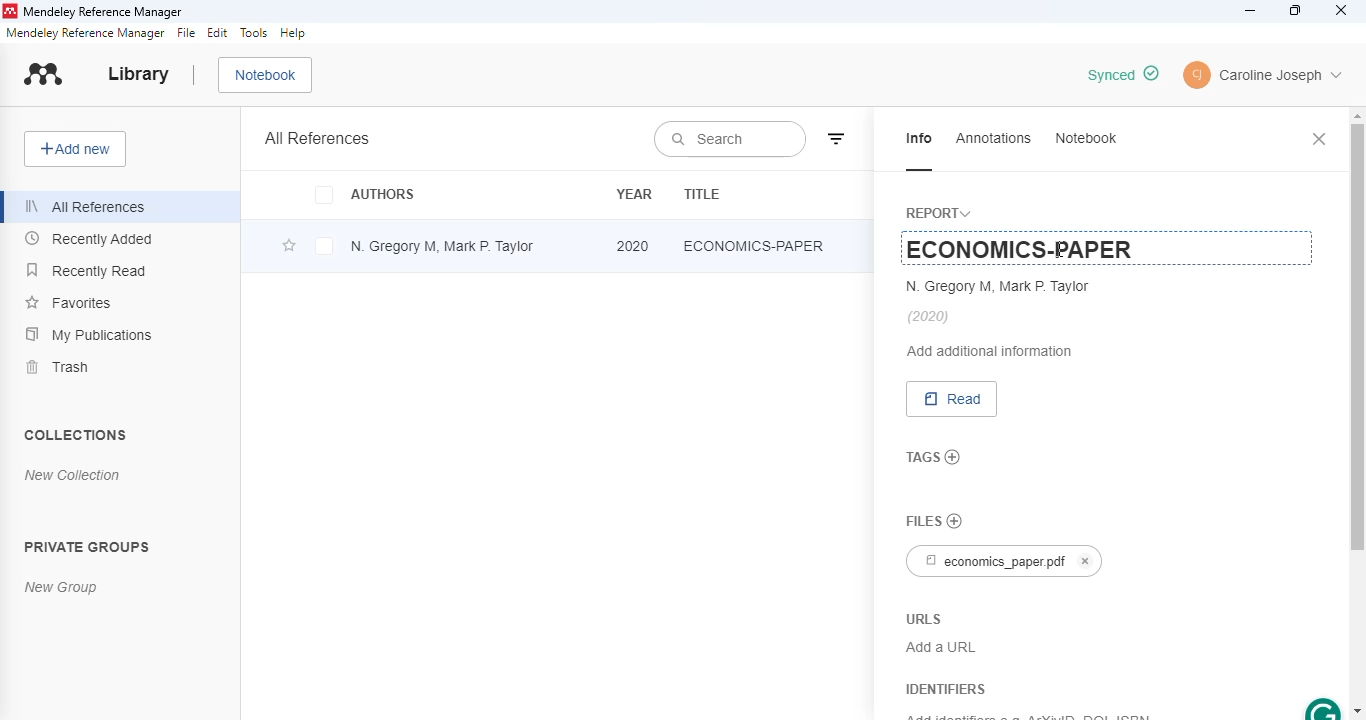 This screenshot has height=720, width=1366. Describe the element at coordinates (289, 247) in the screenshot. I see `add this reference to favorites` at that location.